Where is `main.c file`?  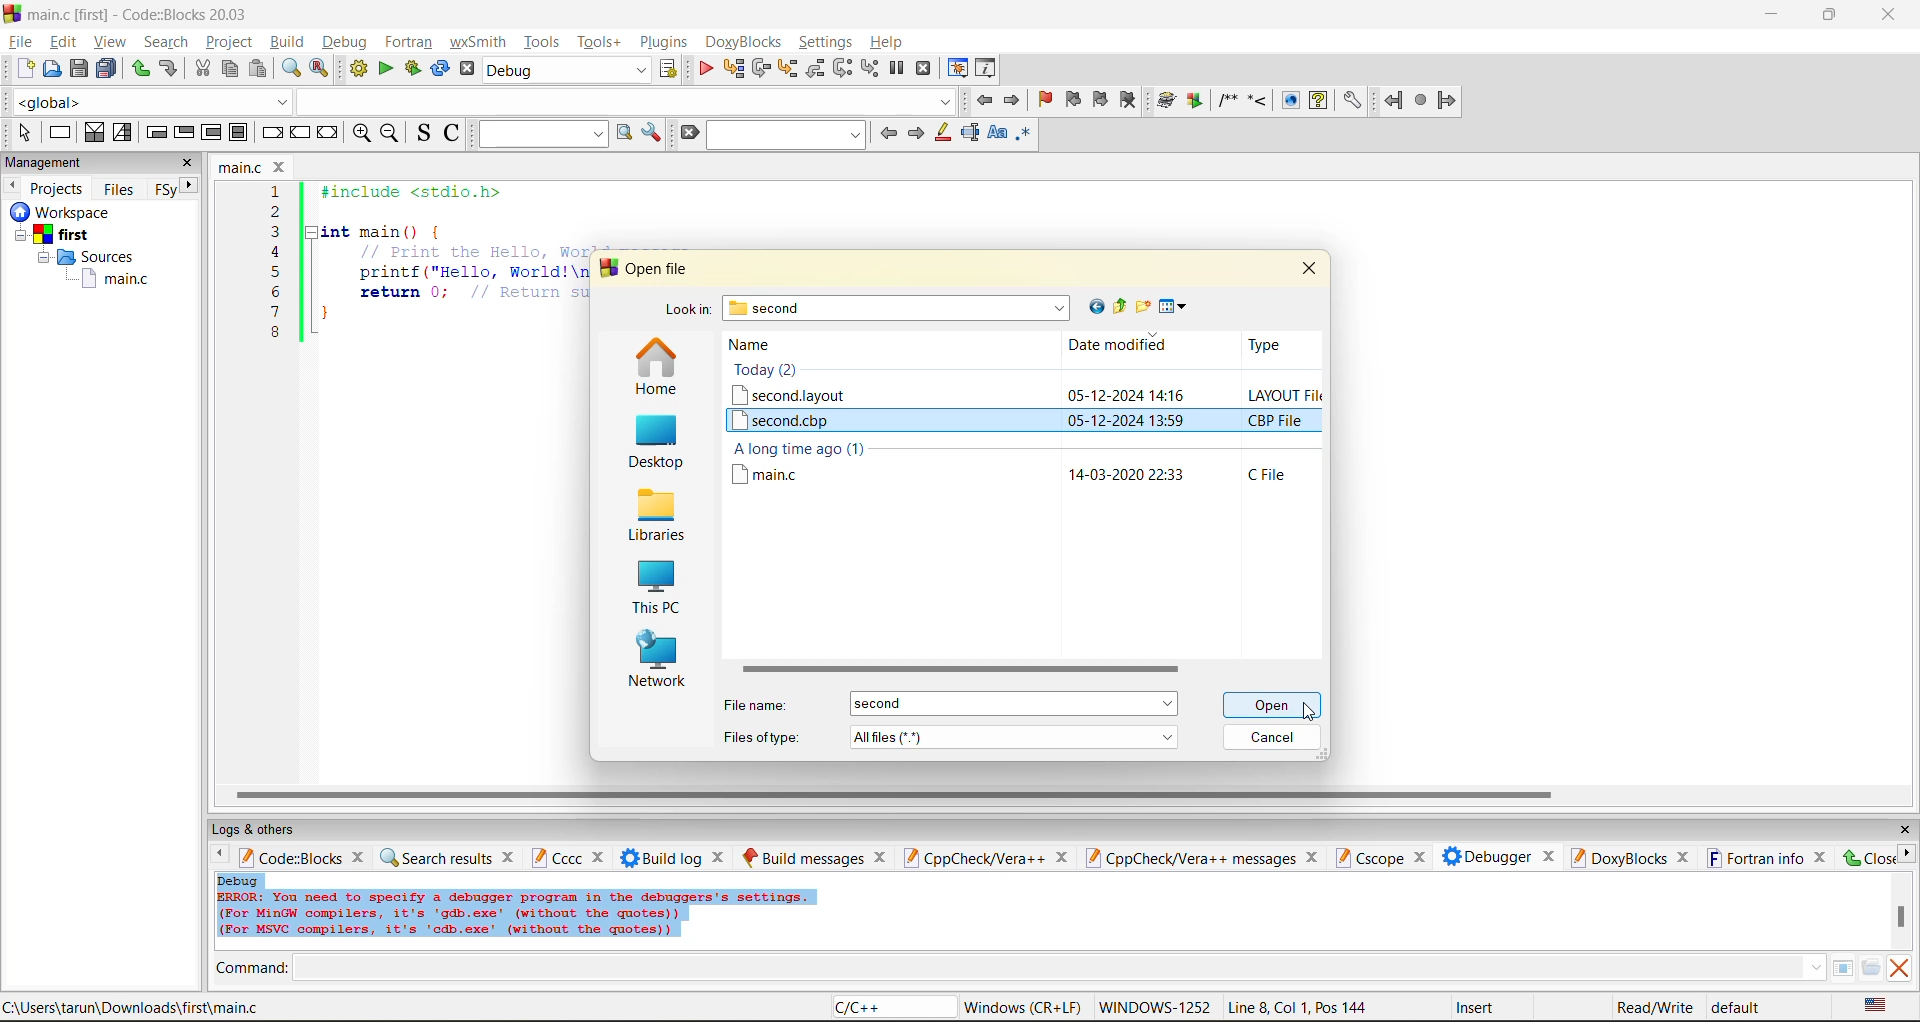
main.c file is located at coordinates (116, 280).